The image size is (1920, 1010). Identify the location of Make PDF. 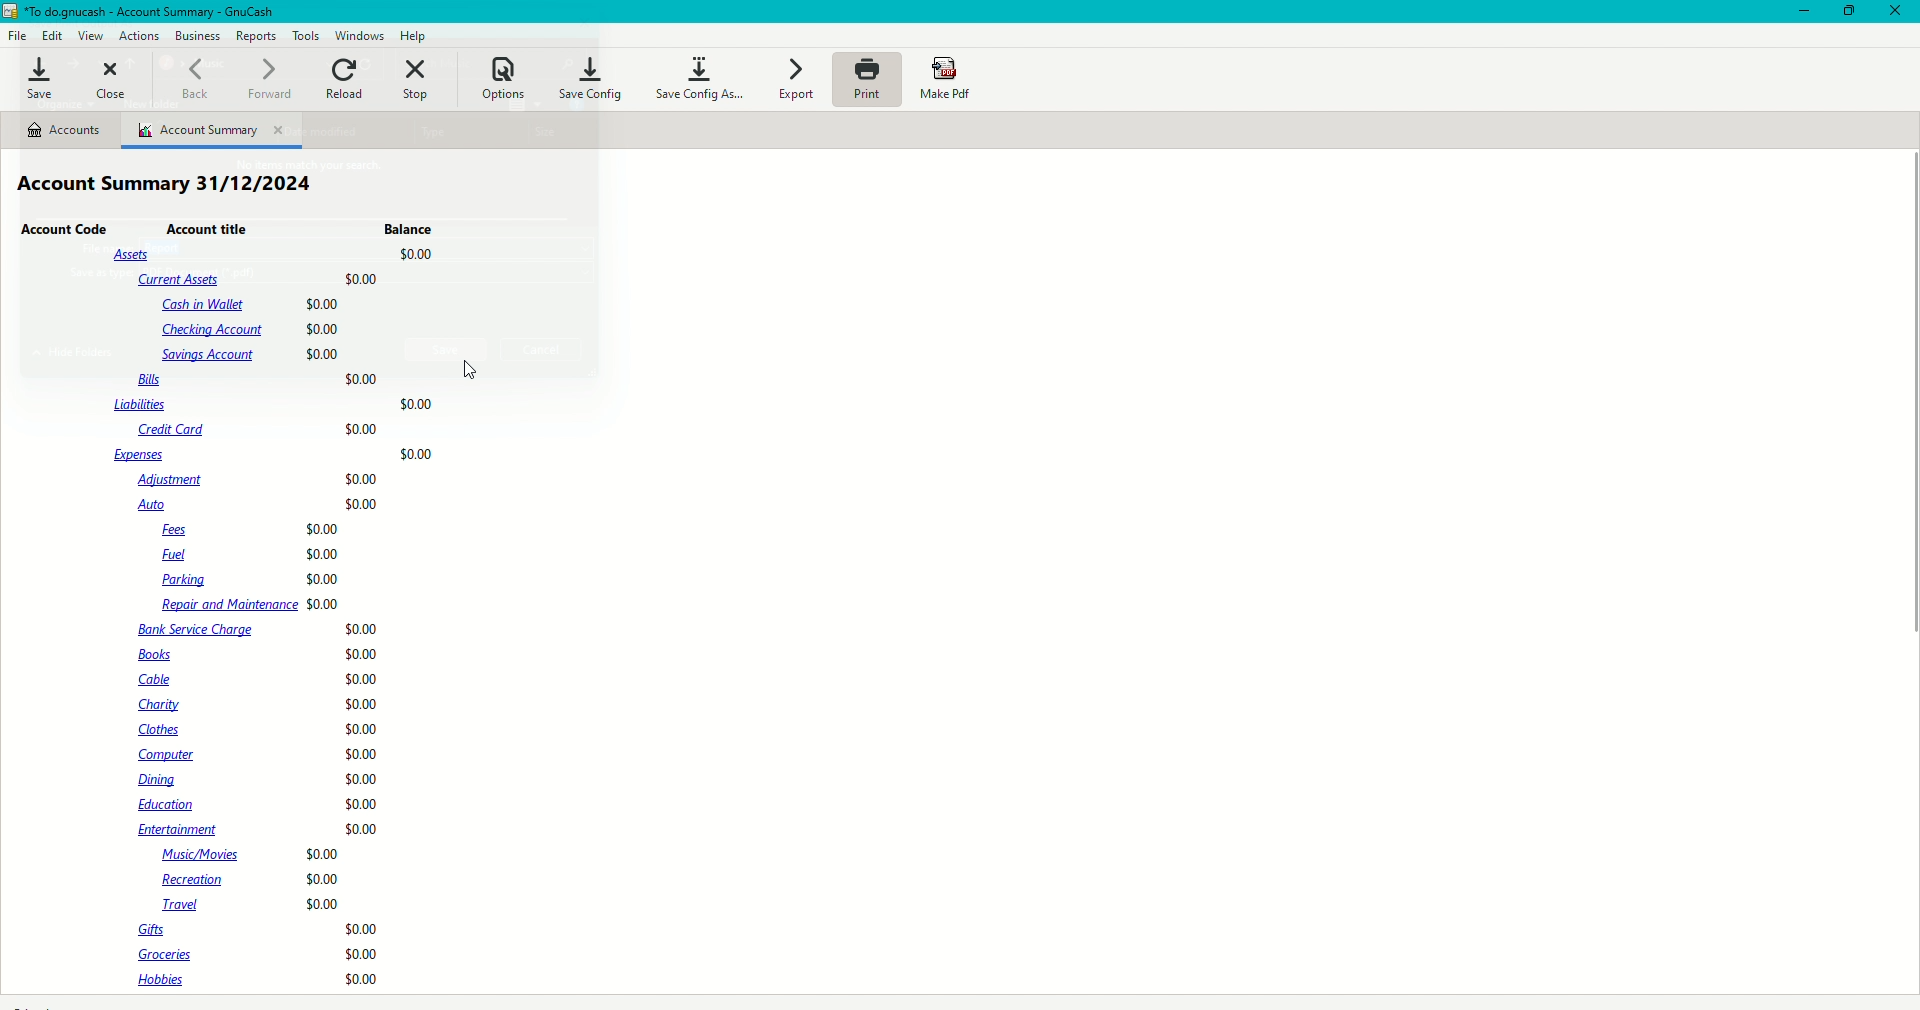
(951, 80).